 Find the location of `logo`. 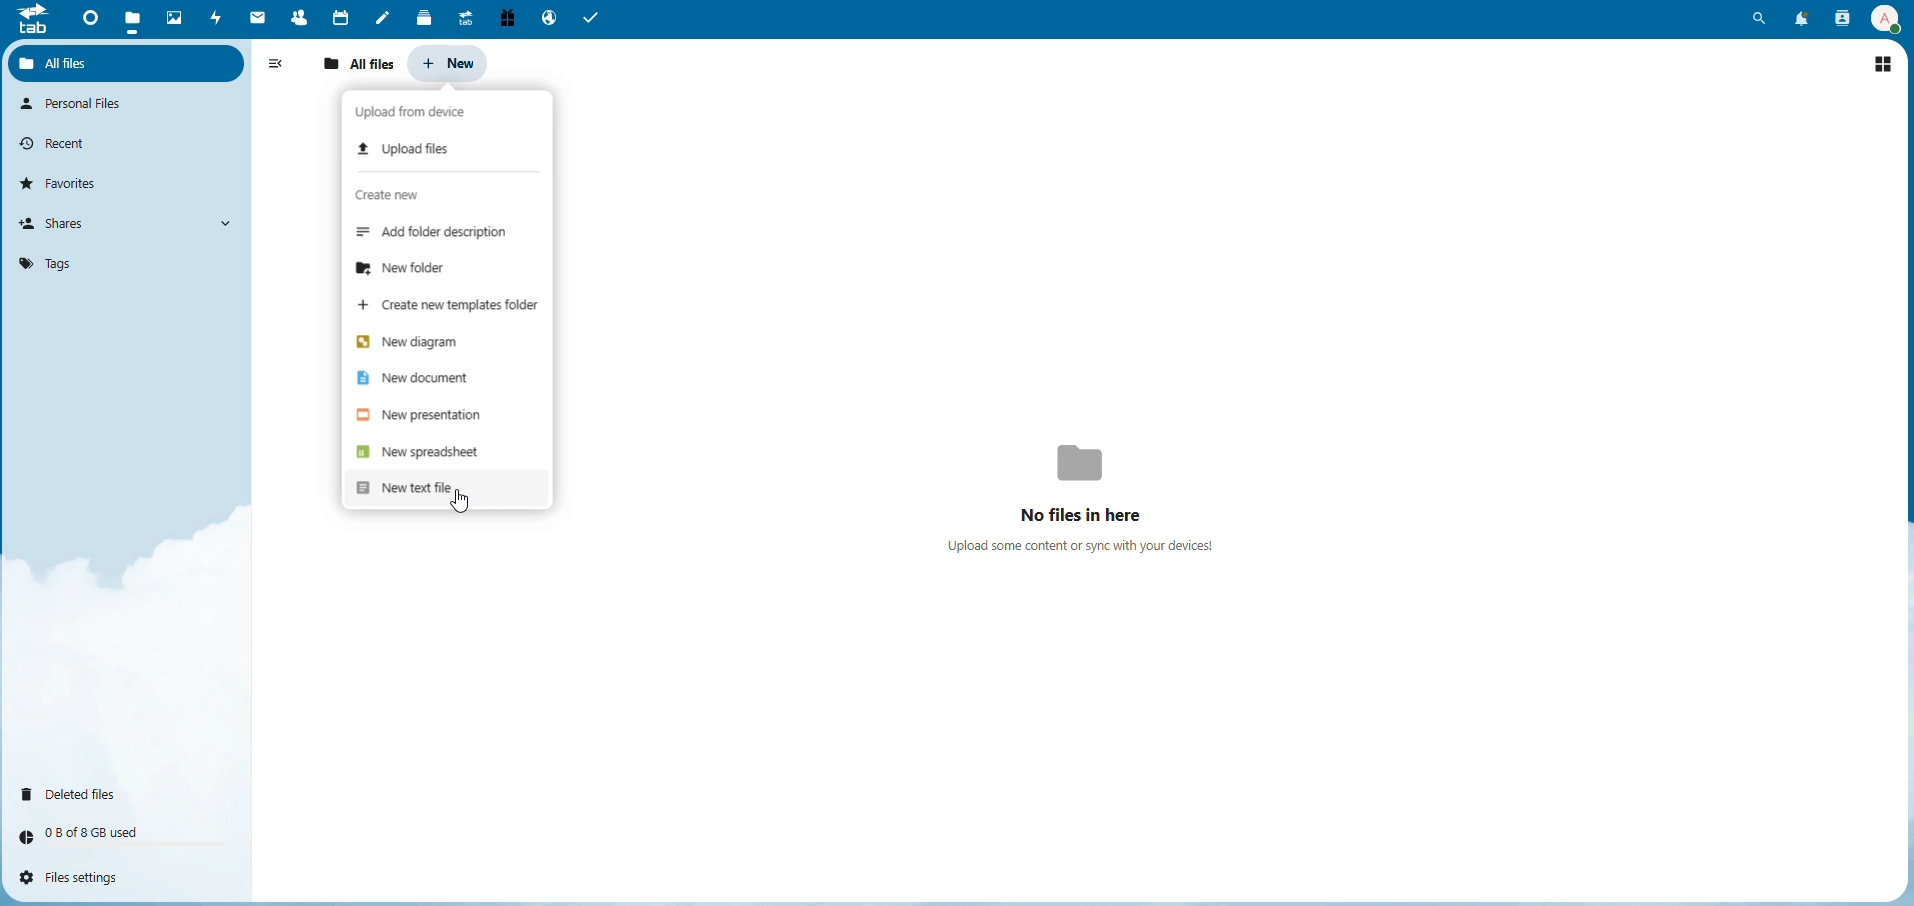

logo is located at coordinates (32, 25).